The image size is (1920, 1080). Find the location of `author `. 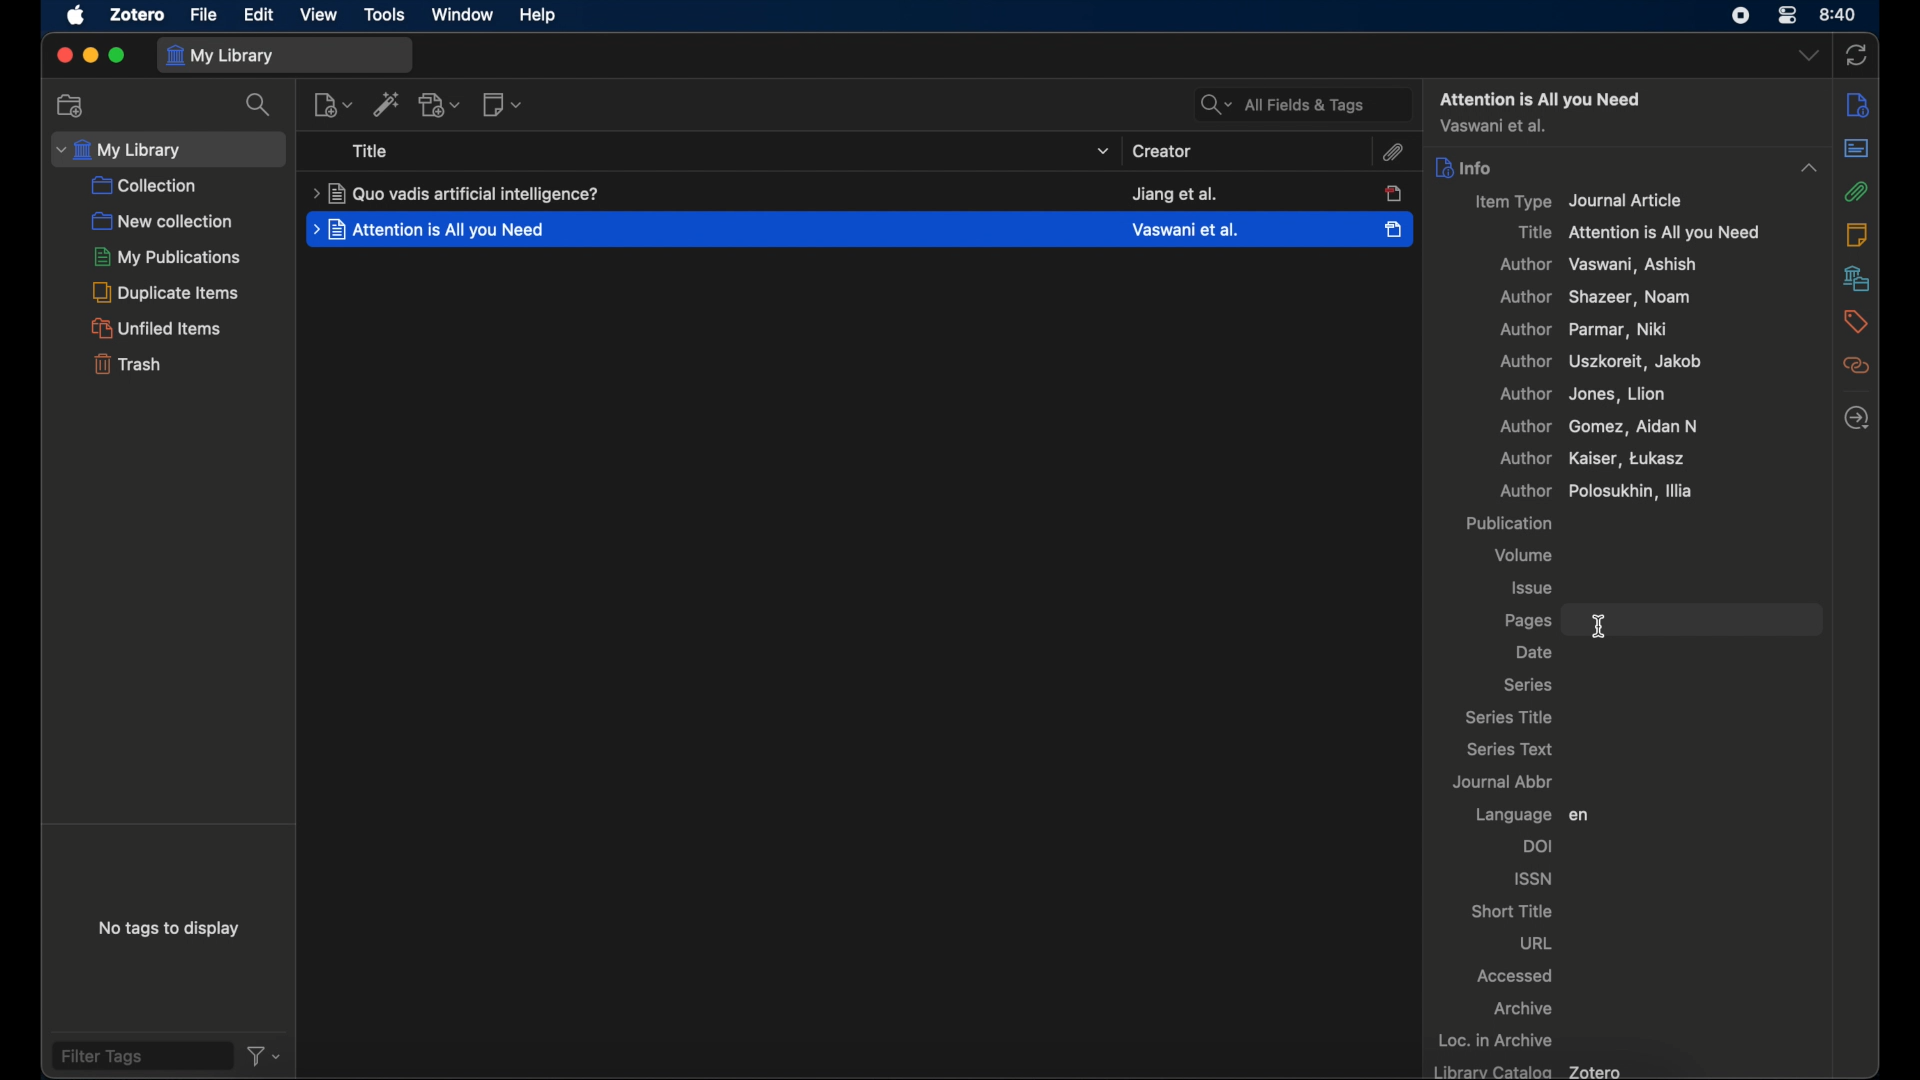

author  is located at coordinates (1494, 126).